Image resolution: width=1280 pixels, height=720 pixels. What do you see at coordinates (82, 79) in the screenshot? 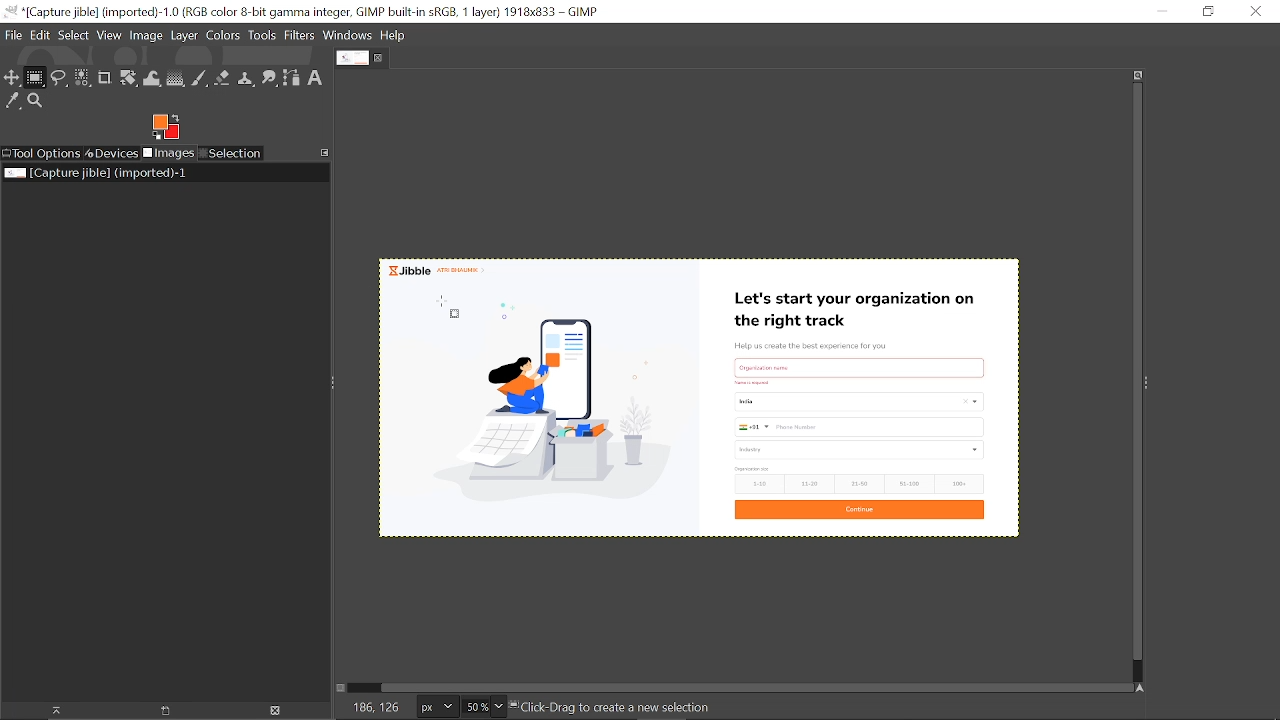
I see `Select by color` at bounding box center [82, 79].